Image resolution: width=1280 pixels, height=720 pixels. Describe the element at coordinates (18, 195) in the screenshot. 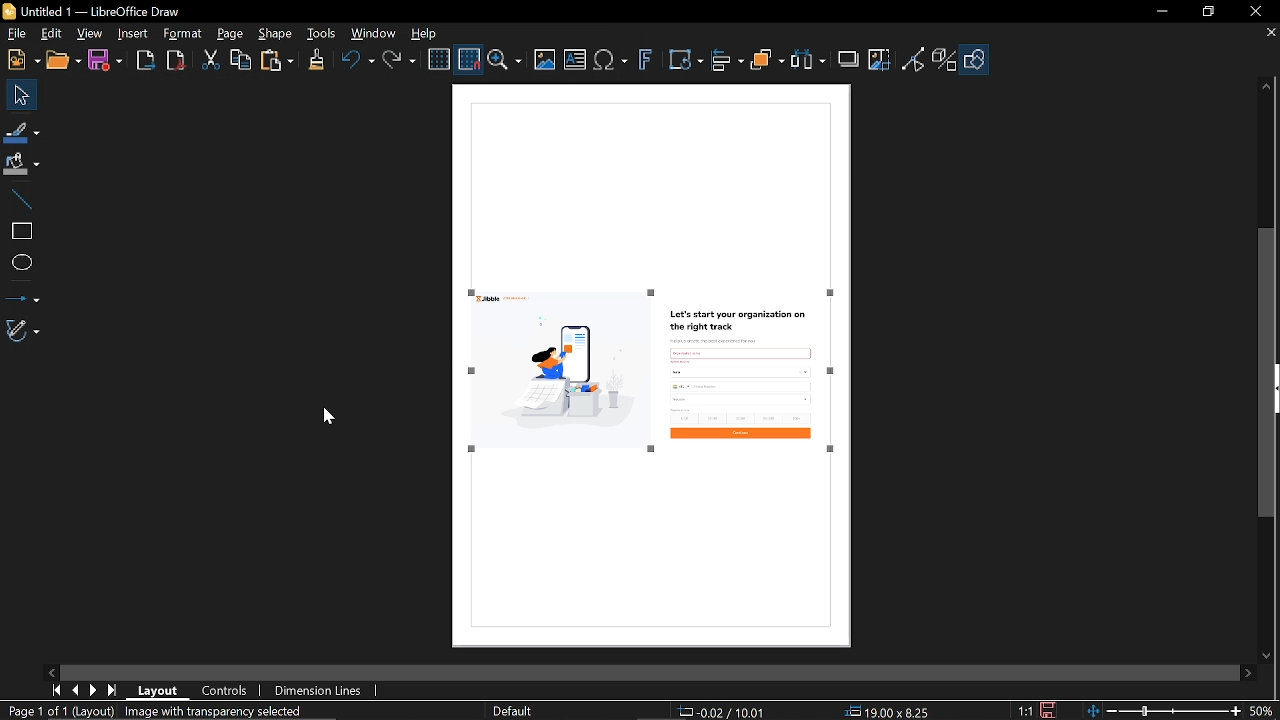

I see `Line` at that location.